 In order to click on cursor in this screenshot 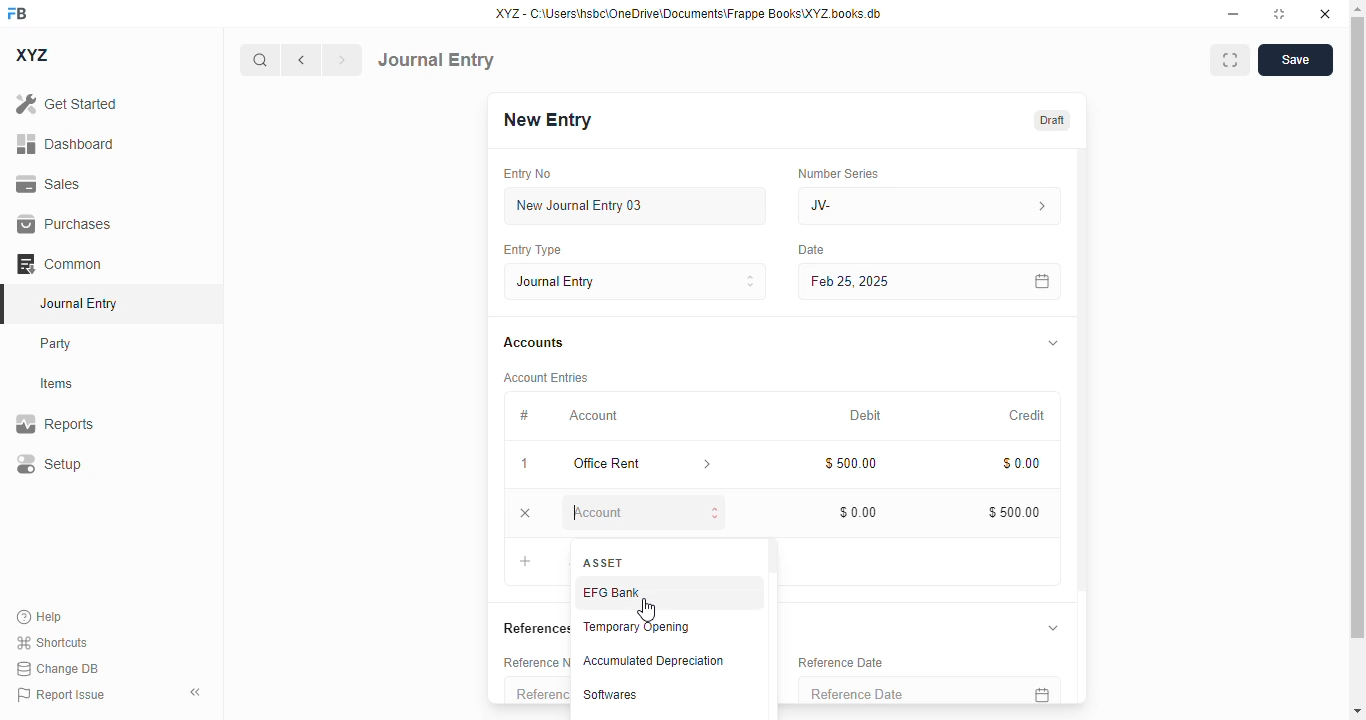, I will do `click(646, 609)`.